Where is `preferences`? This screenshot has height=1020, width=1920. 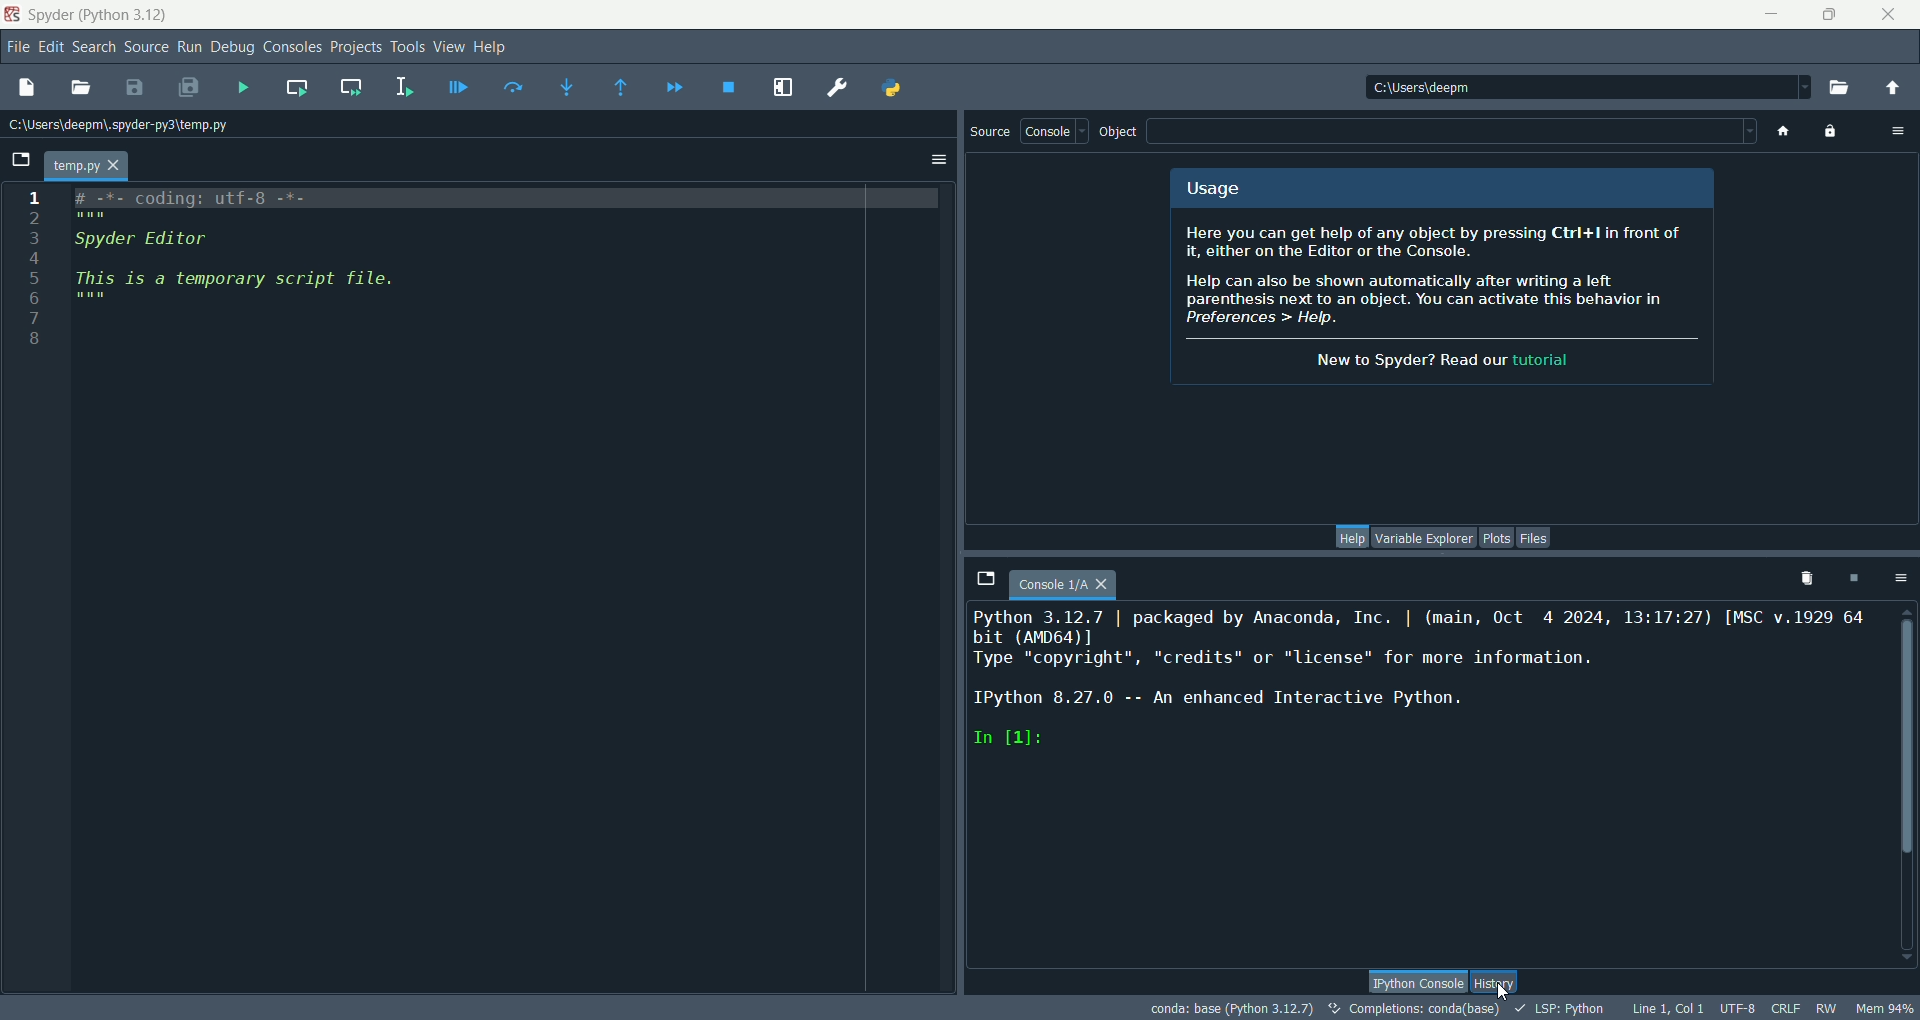 preferences is located at coordinates (833, 88).